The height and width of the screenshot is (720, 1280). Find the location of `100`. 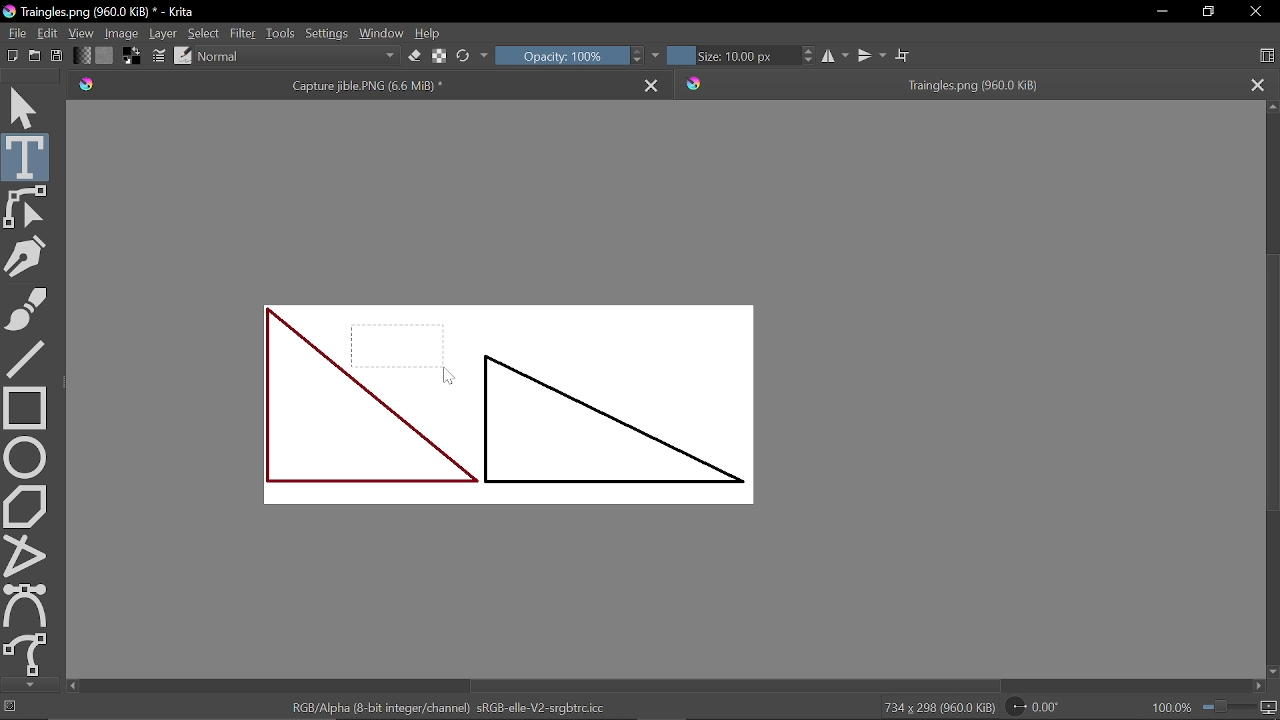

100 is located at coordinates (1170, 710).